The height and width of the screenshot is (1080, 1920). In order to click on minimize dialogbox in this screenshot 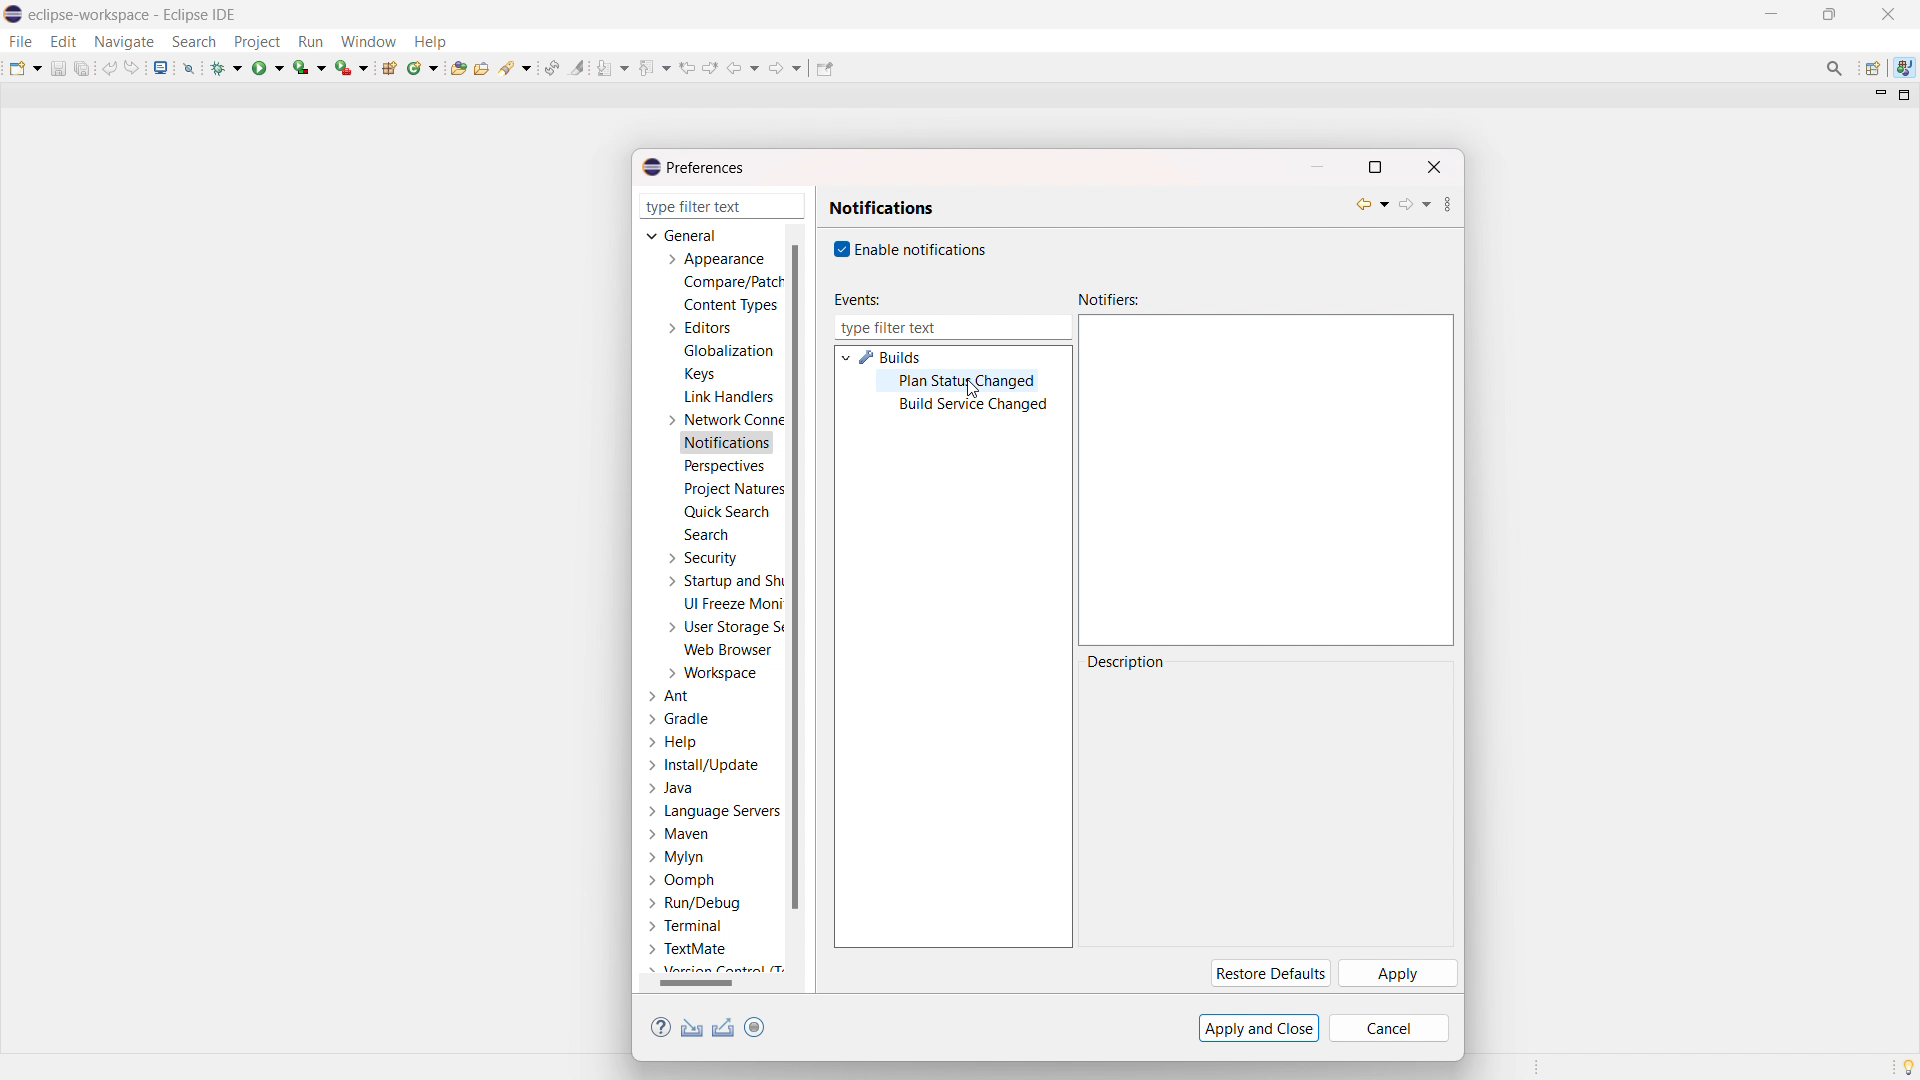, I will do `click(1316, 167)`.